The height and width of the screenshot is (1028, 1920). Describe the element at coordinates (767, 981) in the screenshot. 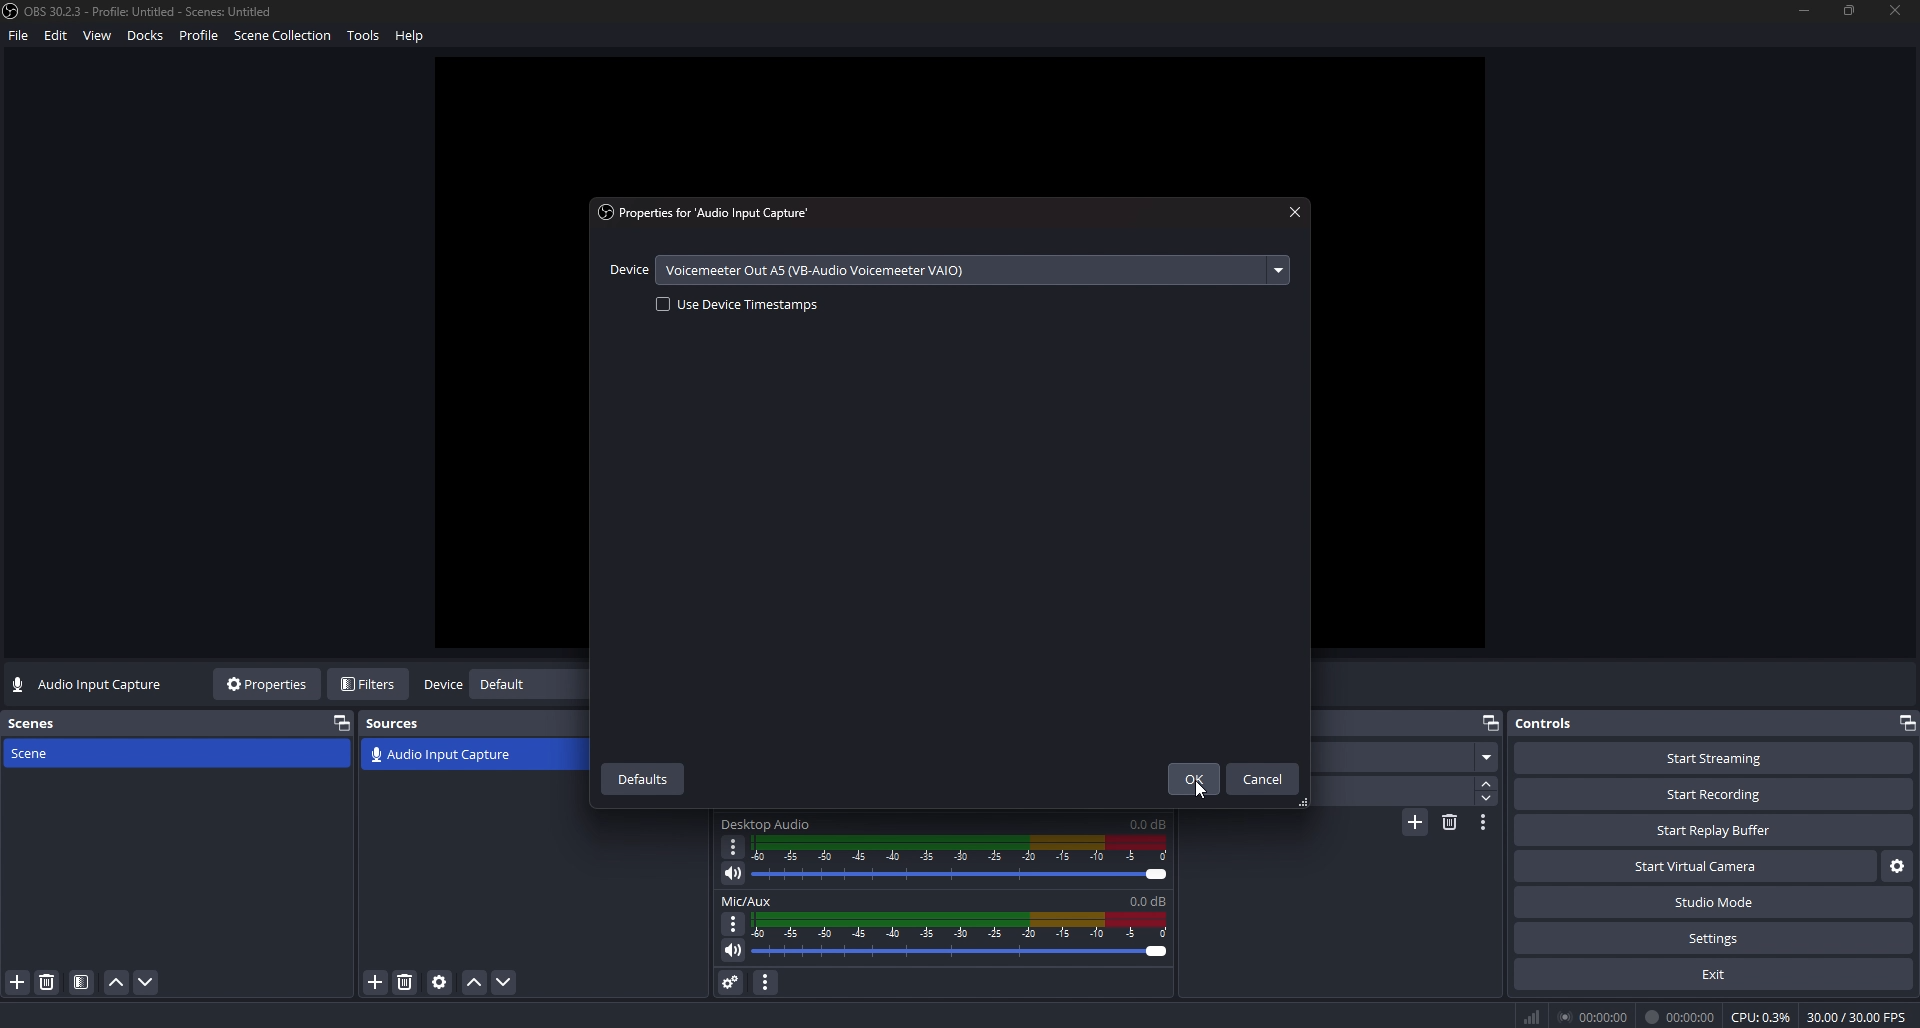

I see `audio mixer menu` at that location.